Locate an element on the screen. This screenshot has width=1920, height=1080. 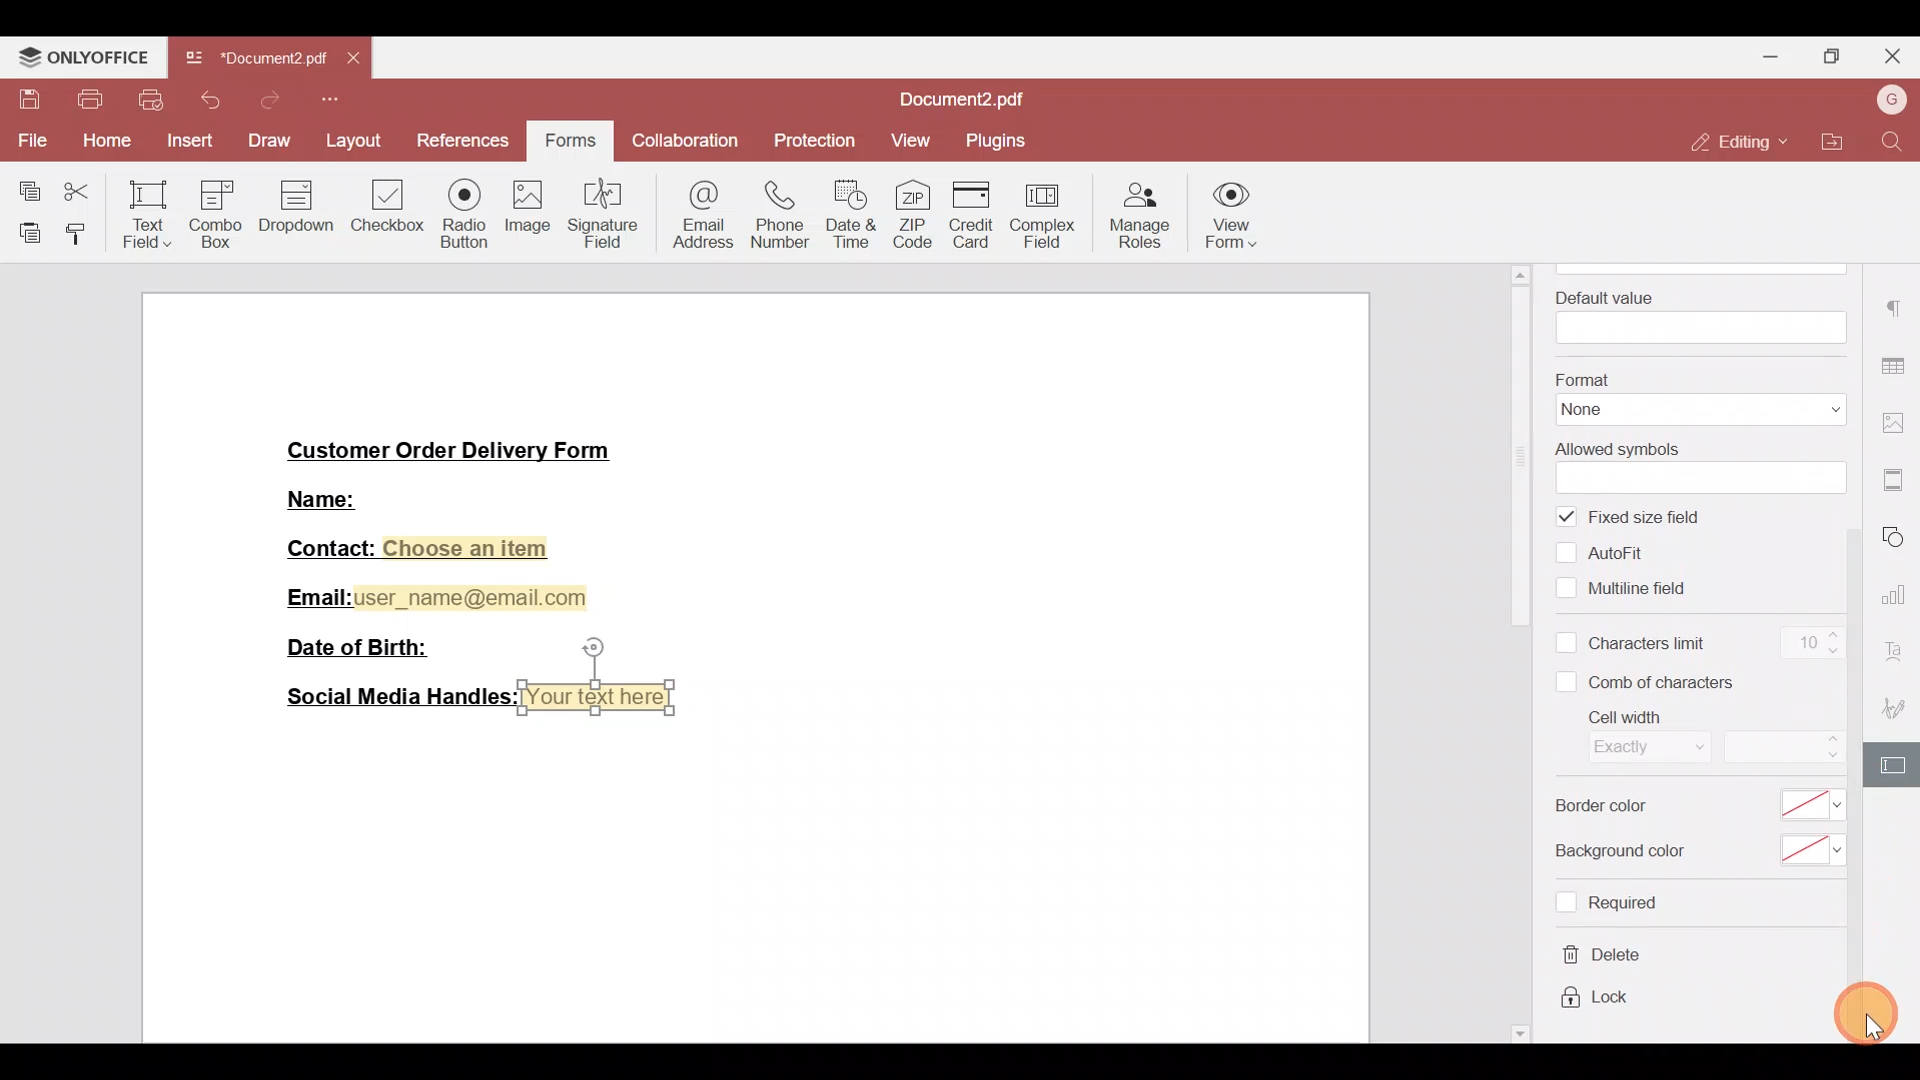
Copy is located at coordinates (22, 187).